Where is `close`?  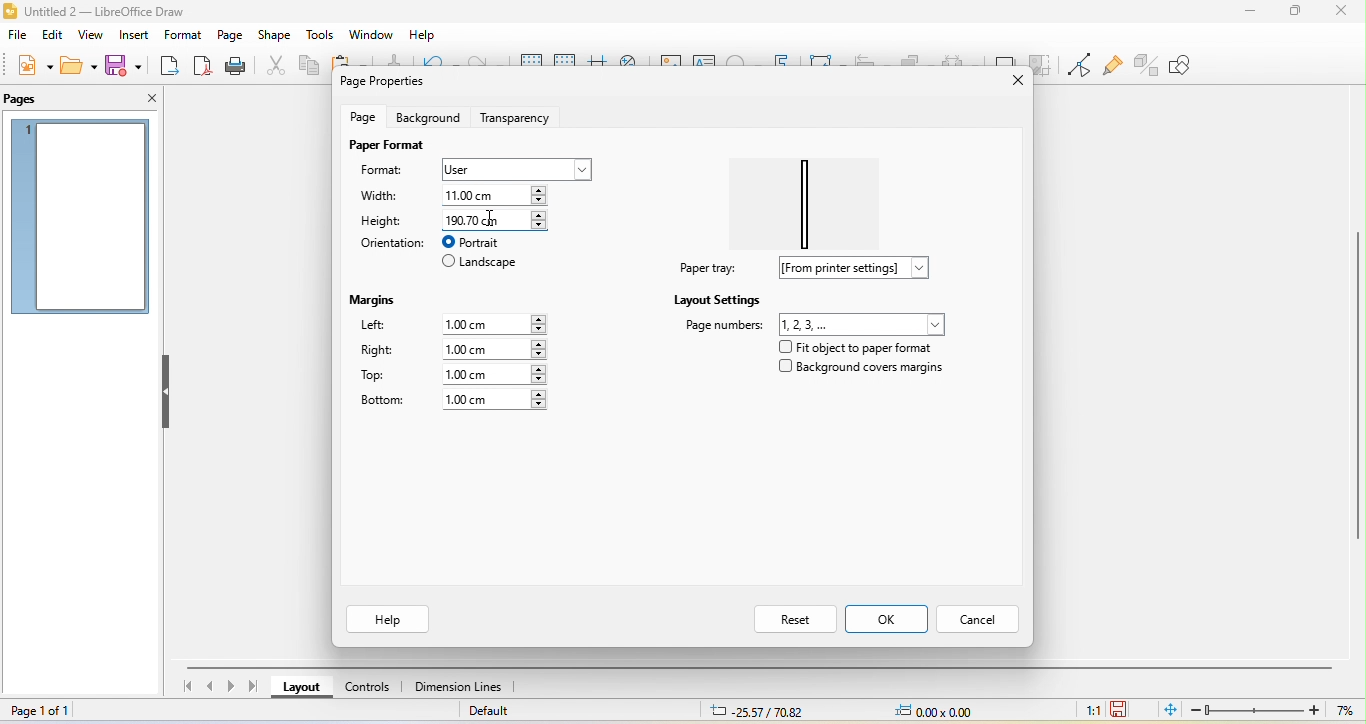 close is located at coordinates (1007, 81).